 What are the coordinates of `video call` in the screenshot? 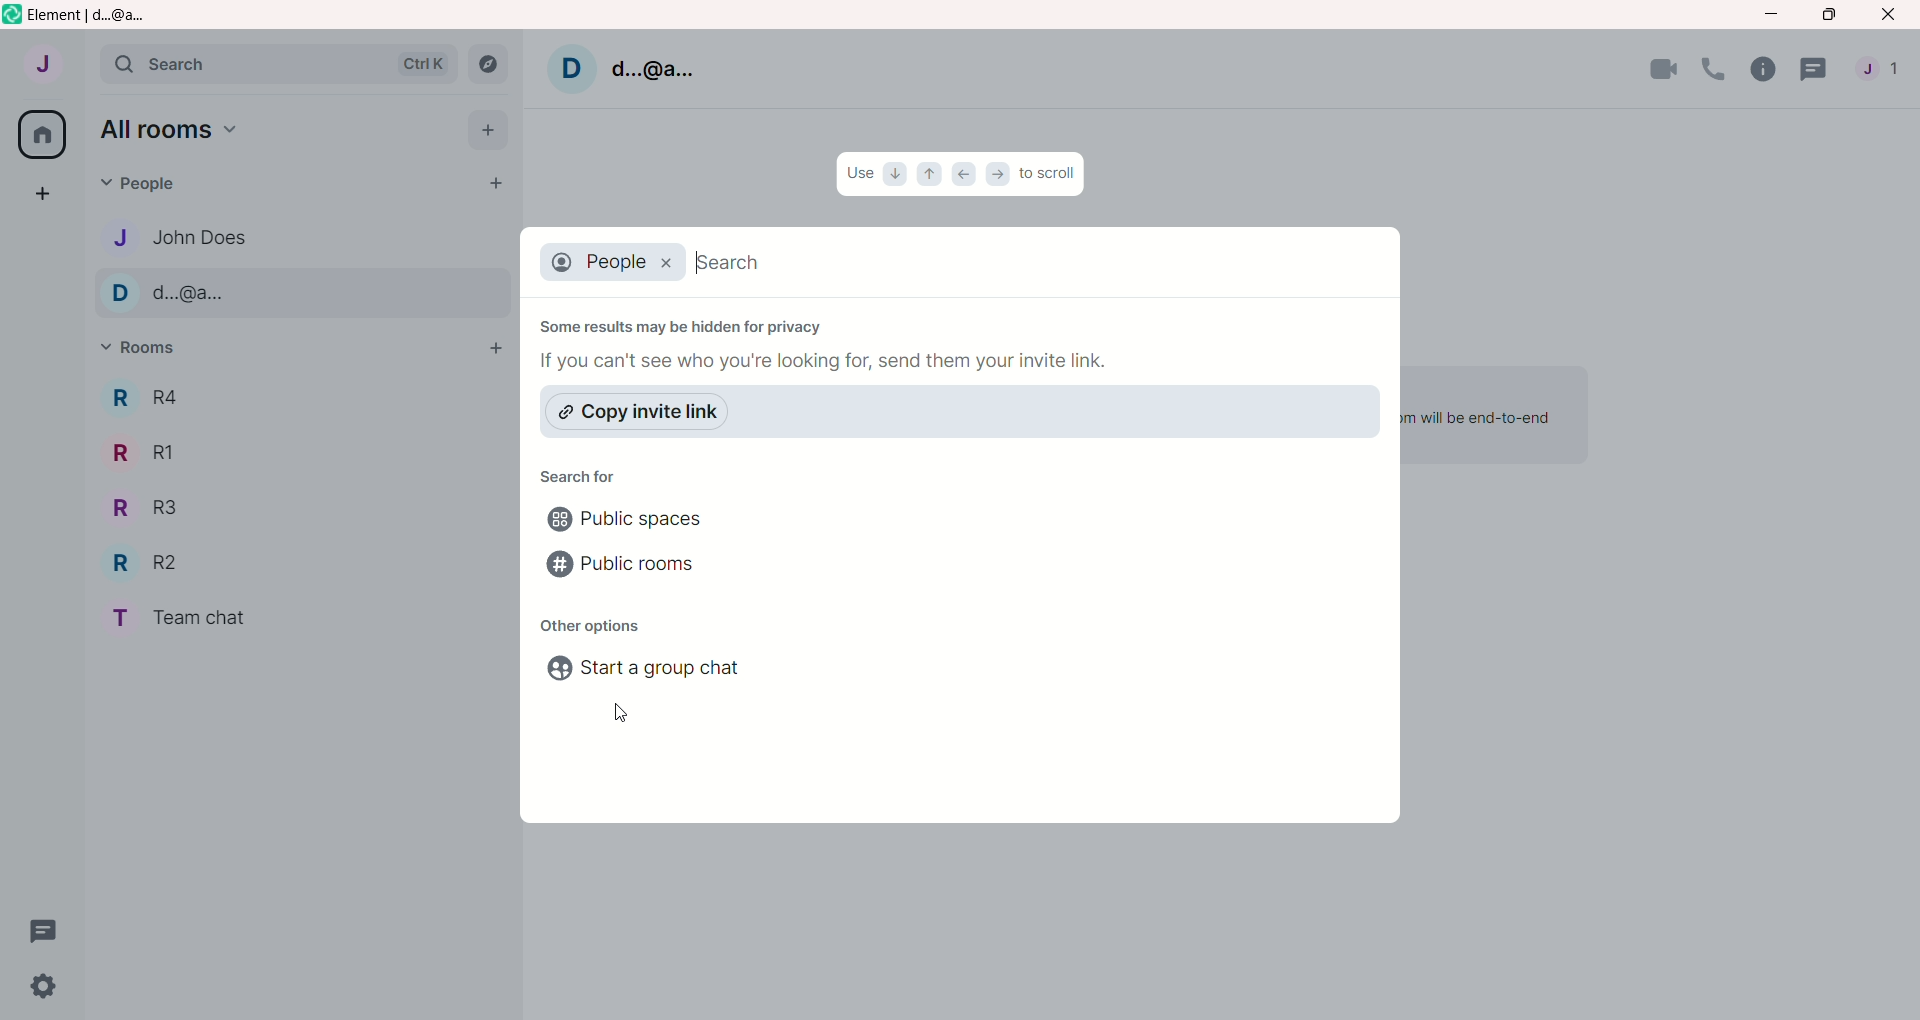 It's located at (1664, 68).